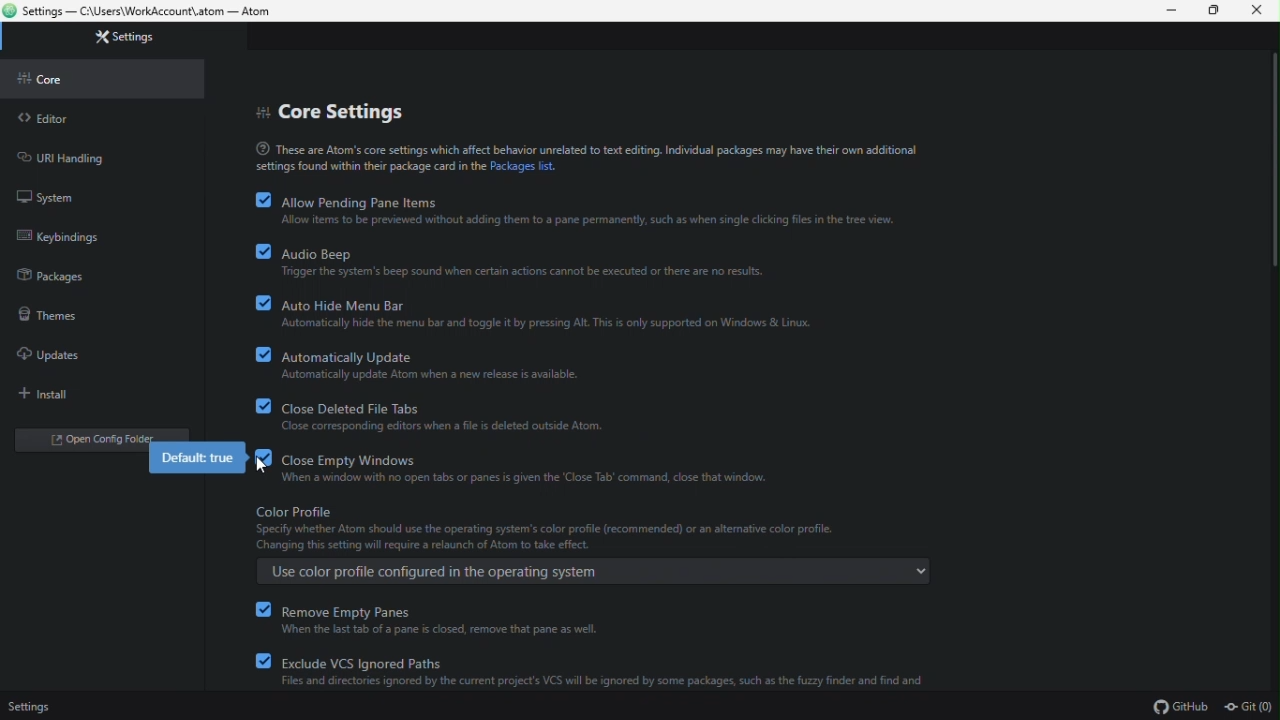 The image size is (1280, 720). Describe the element at coordinates (528, 467) in the screenshot. I see `close empty windows(enabled)` at that location.